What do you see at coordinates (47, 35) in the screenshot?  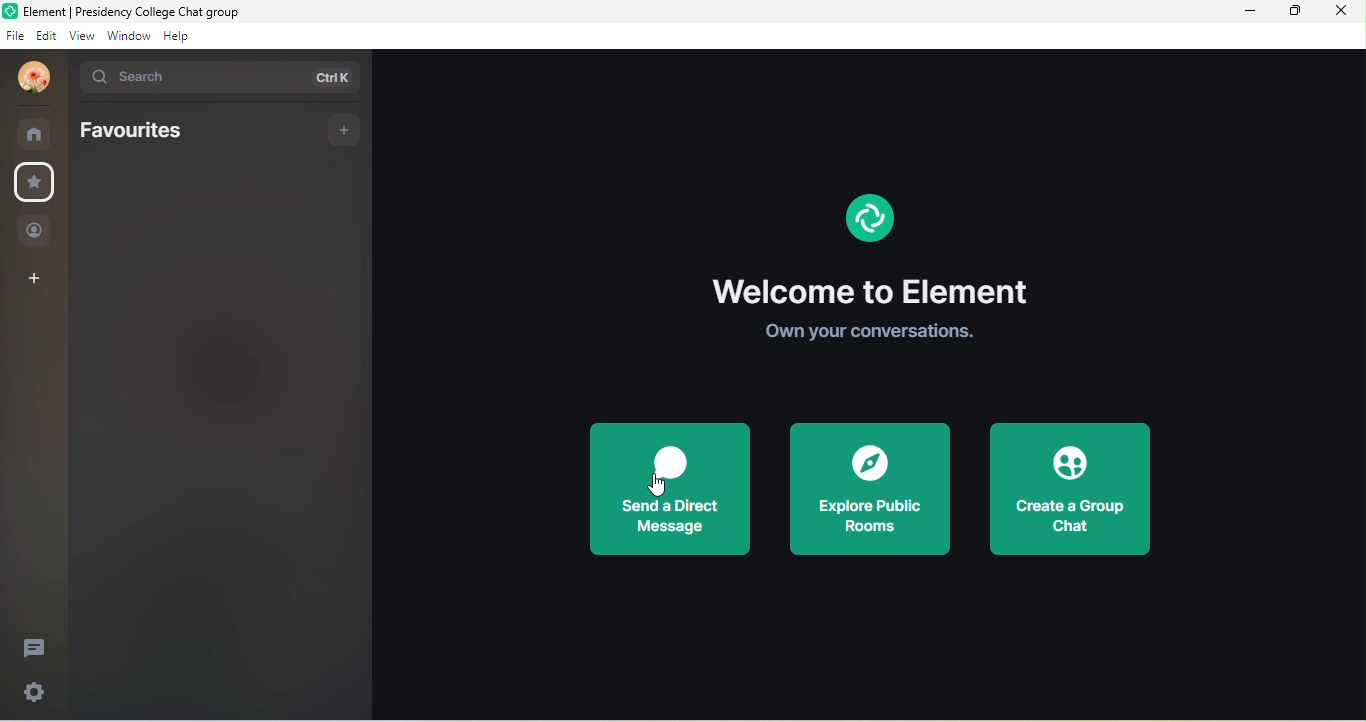 I see `edit` at bounding box center [47, 35].